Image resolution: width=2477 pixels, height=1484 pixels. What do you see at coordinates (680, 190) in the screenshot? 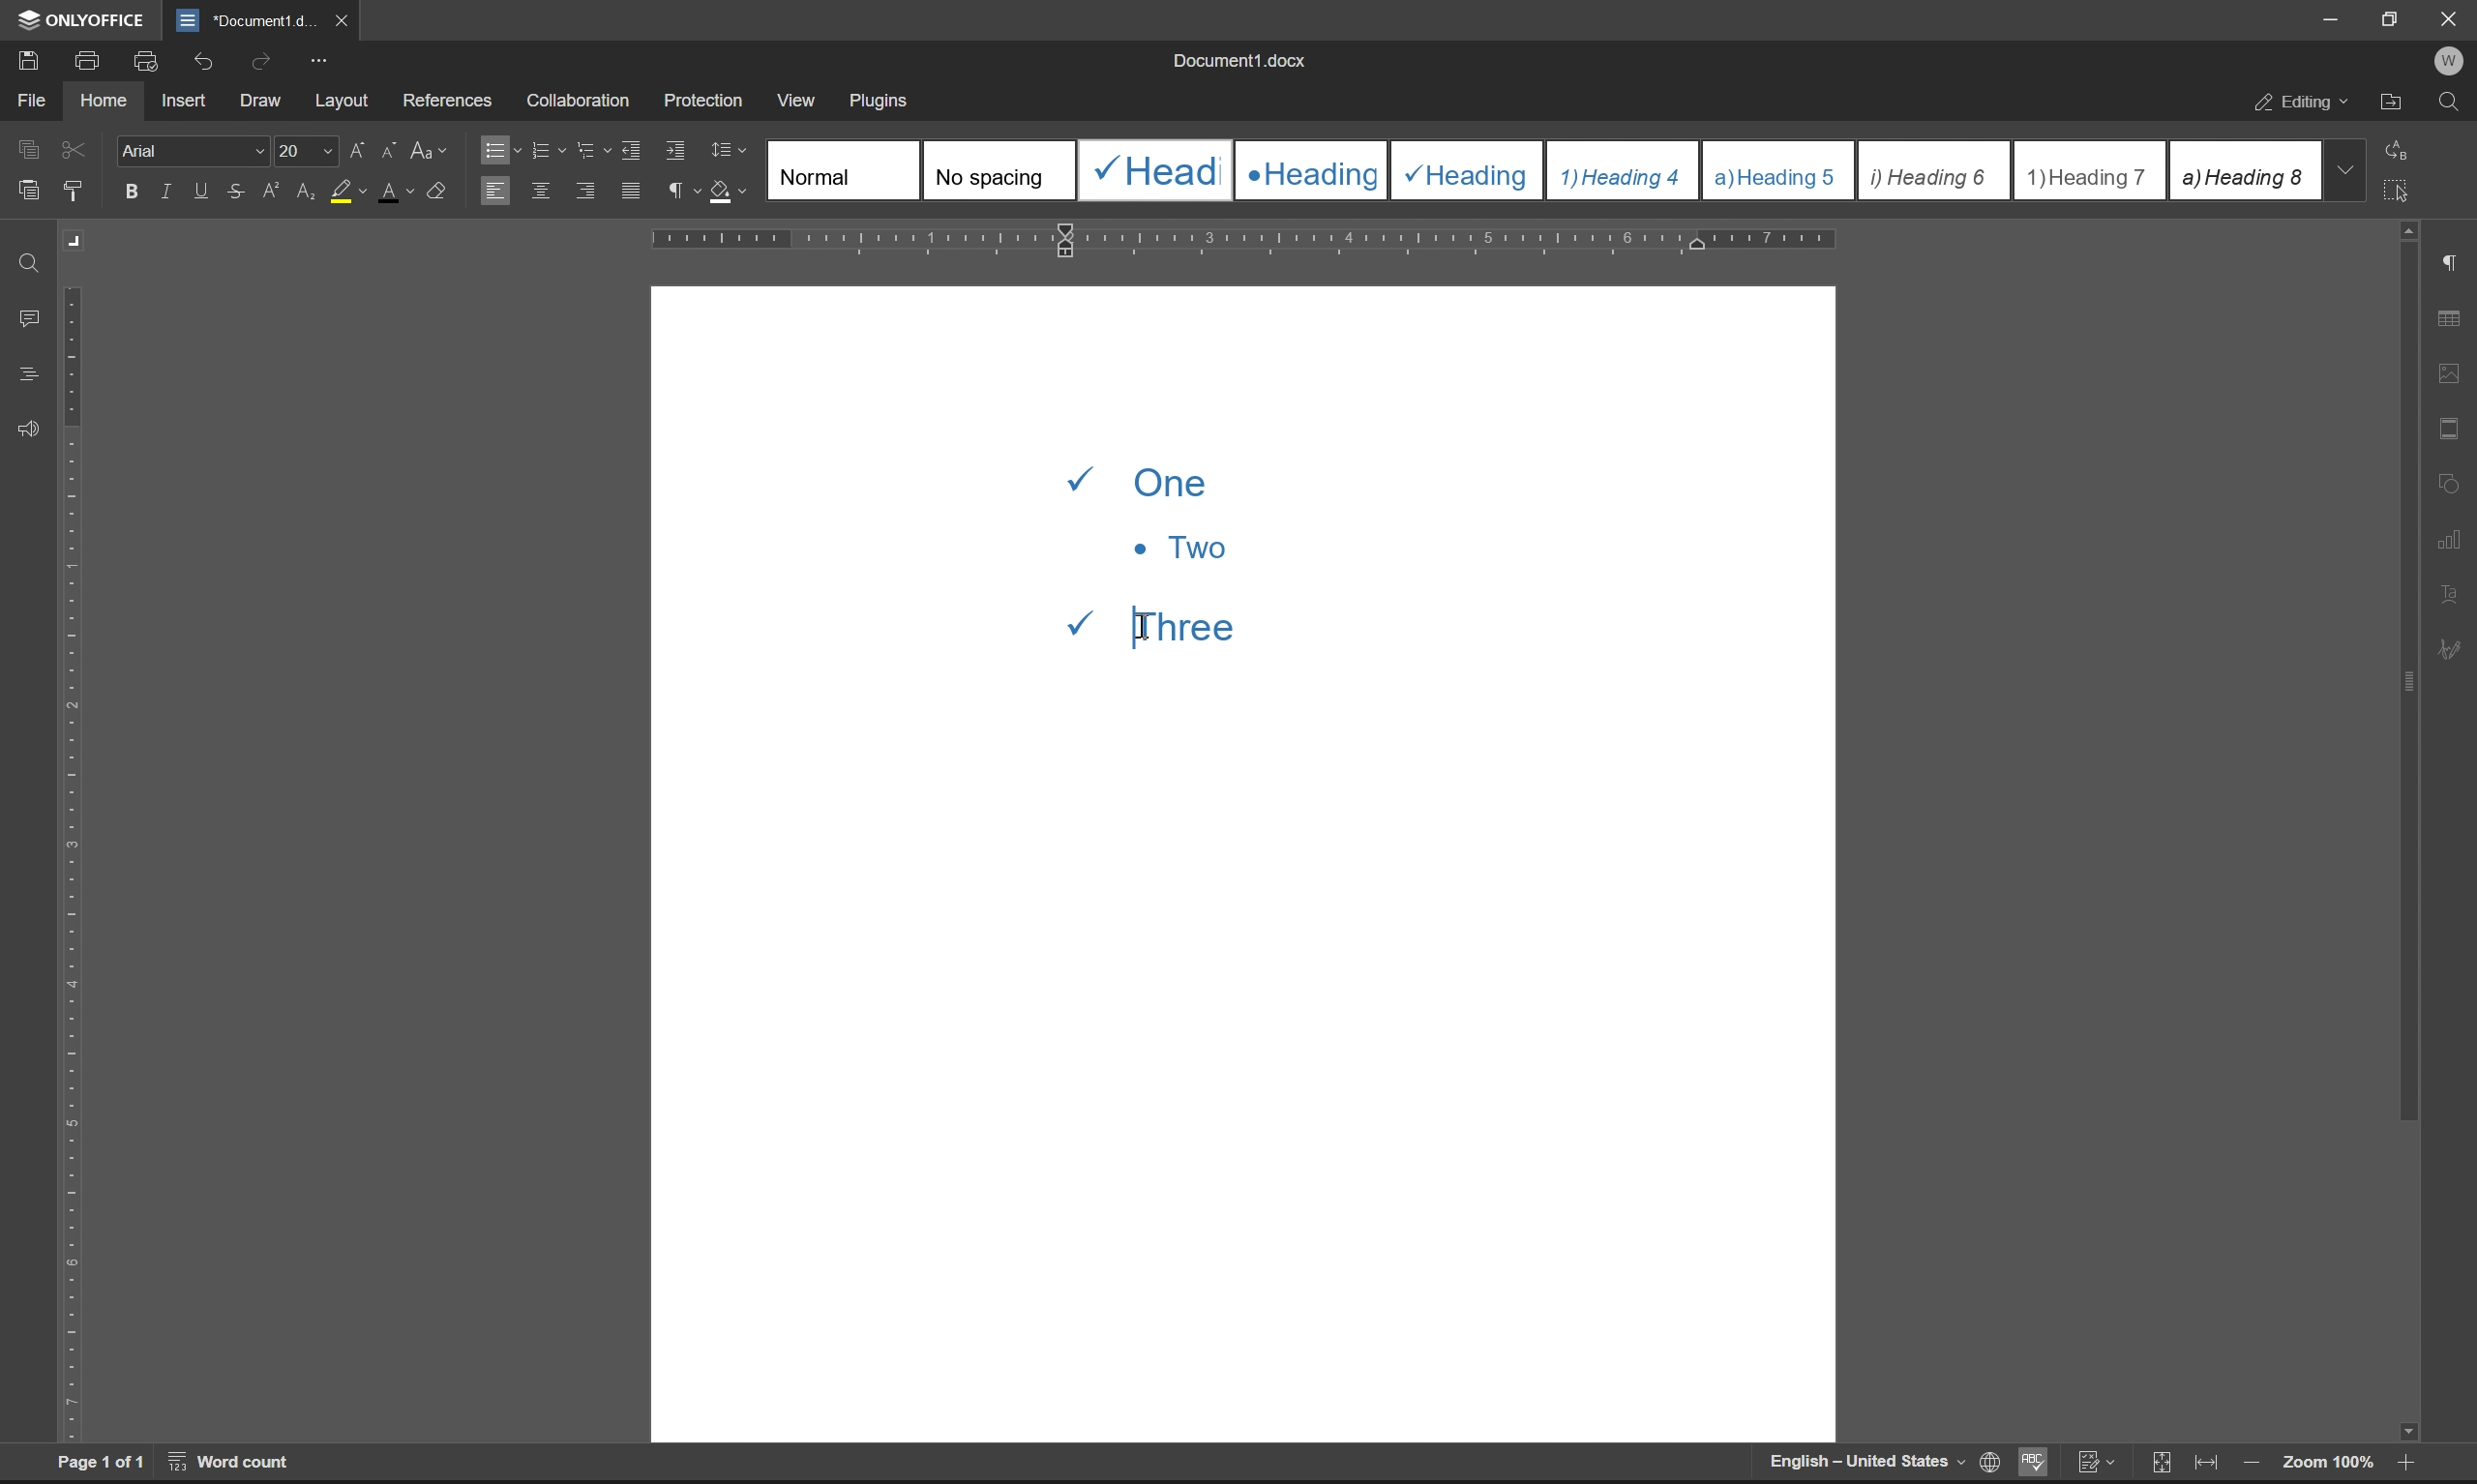
I see `paragraph` at bounding box center [680, 190].